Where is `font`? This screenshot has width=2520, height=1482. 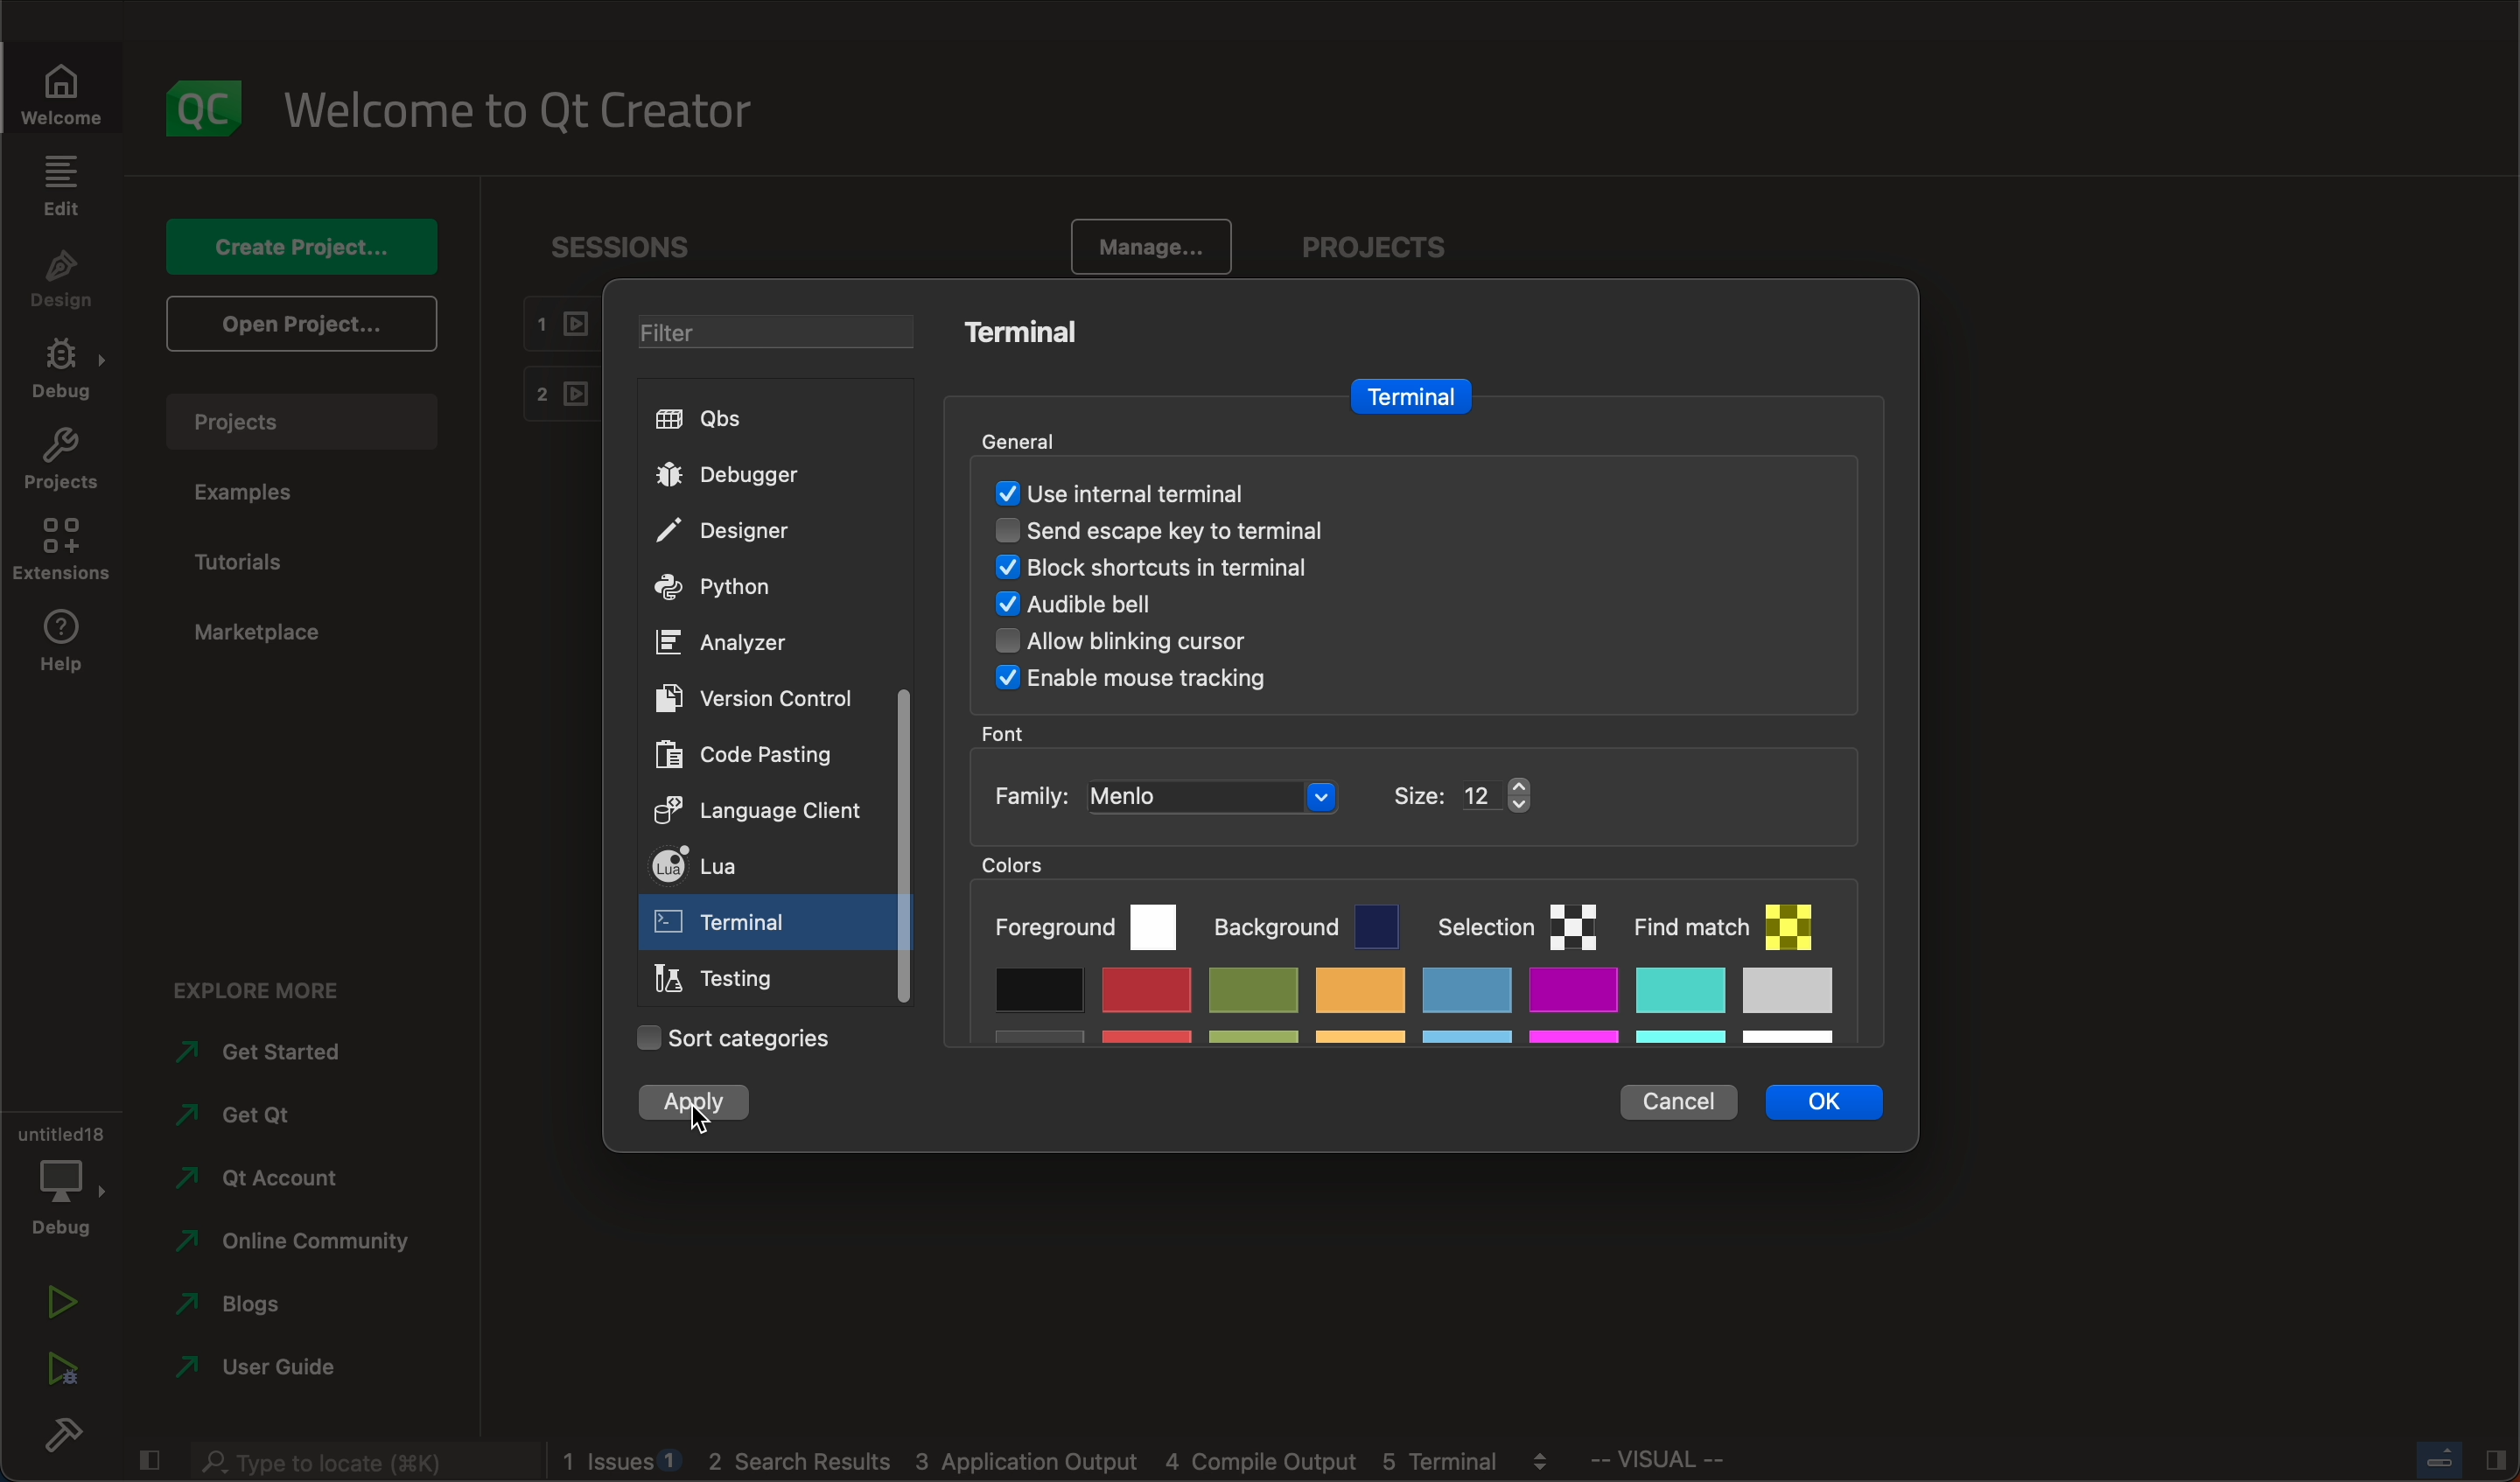 font is located at coordinates (1012, 732).